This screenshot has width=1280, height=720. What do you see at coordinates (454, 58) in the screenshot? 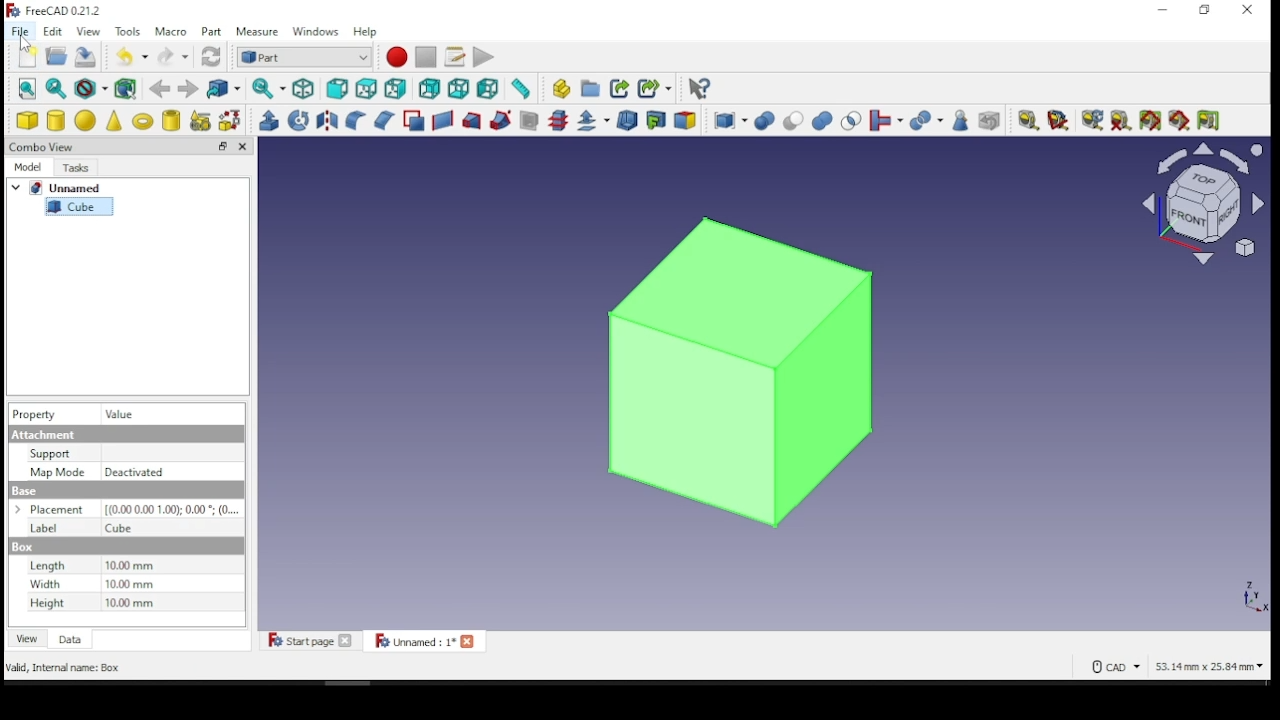
I see `macros` at bounding box center [454, 58].